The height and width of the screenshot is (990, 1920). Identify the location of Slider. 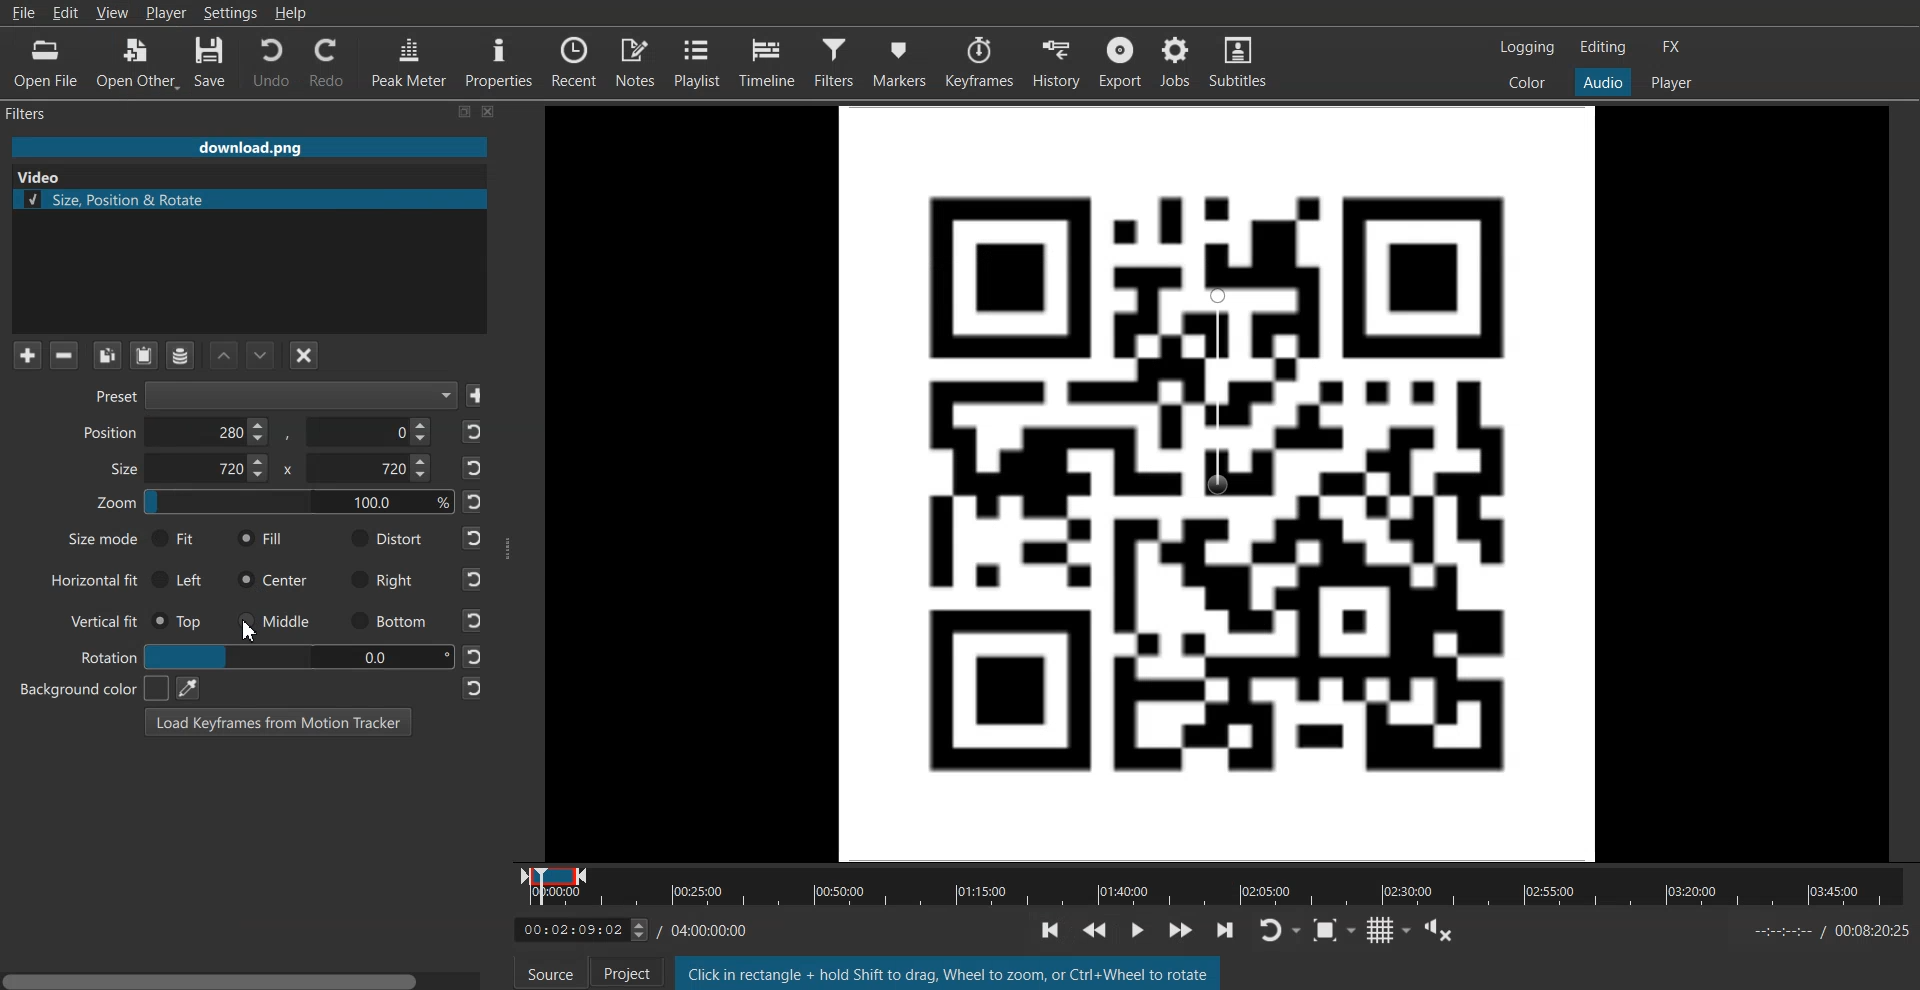
(1216, 899).